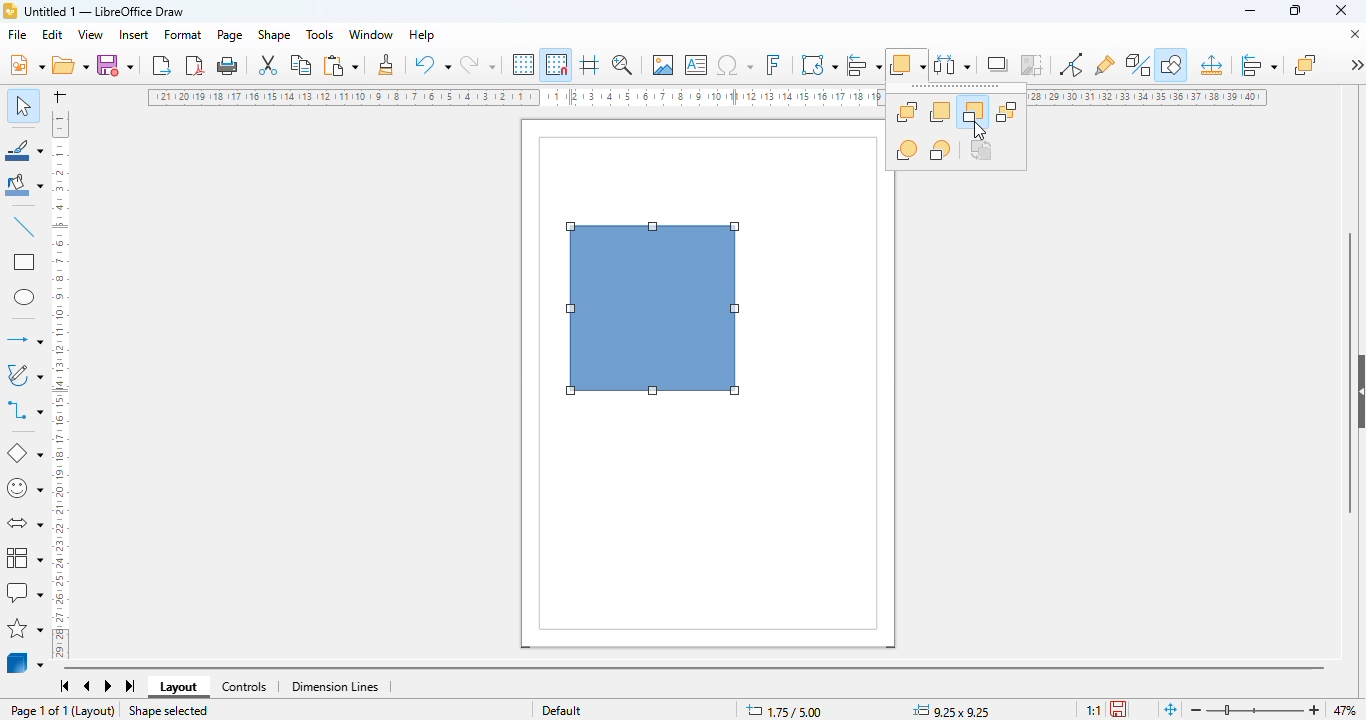 This screenshot has height=720, width=1366. Describe the element at coordinates (371, 34) in the screenshot. I see `window` at that location.